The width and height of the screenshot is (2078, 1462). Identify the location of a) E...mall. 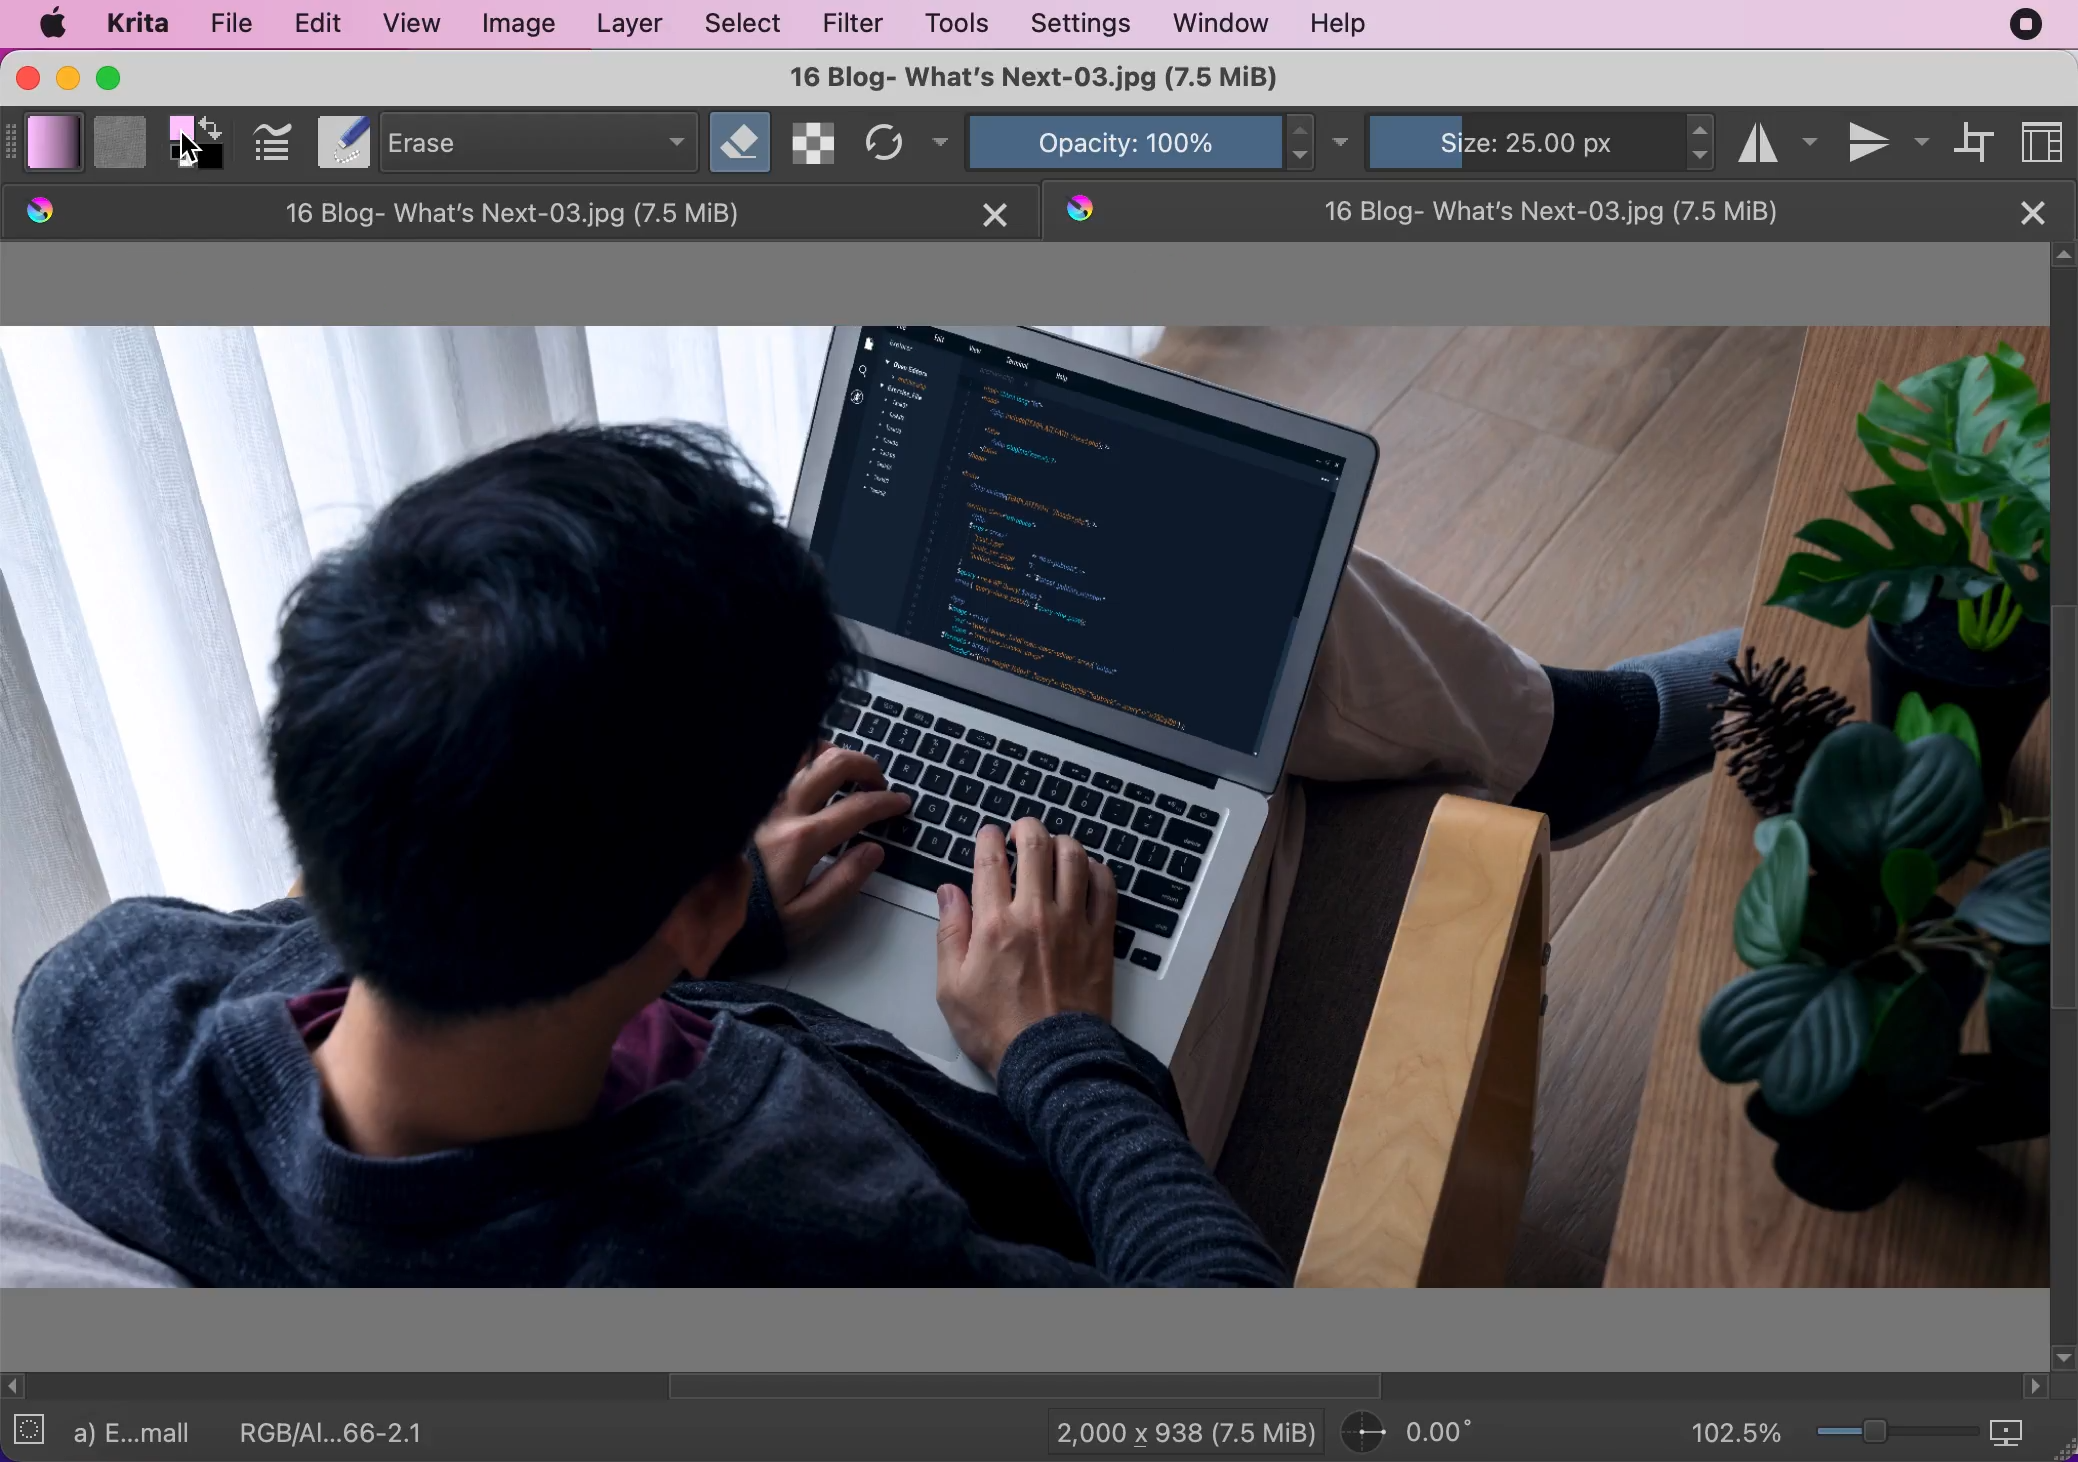
(138, 1434).